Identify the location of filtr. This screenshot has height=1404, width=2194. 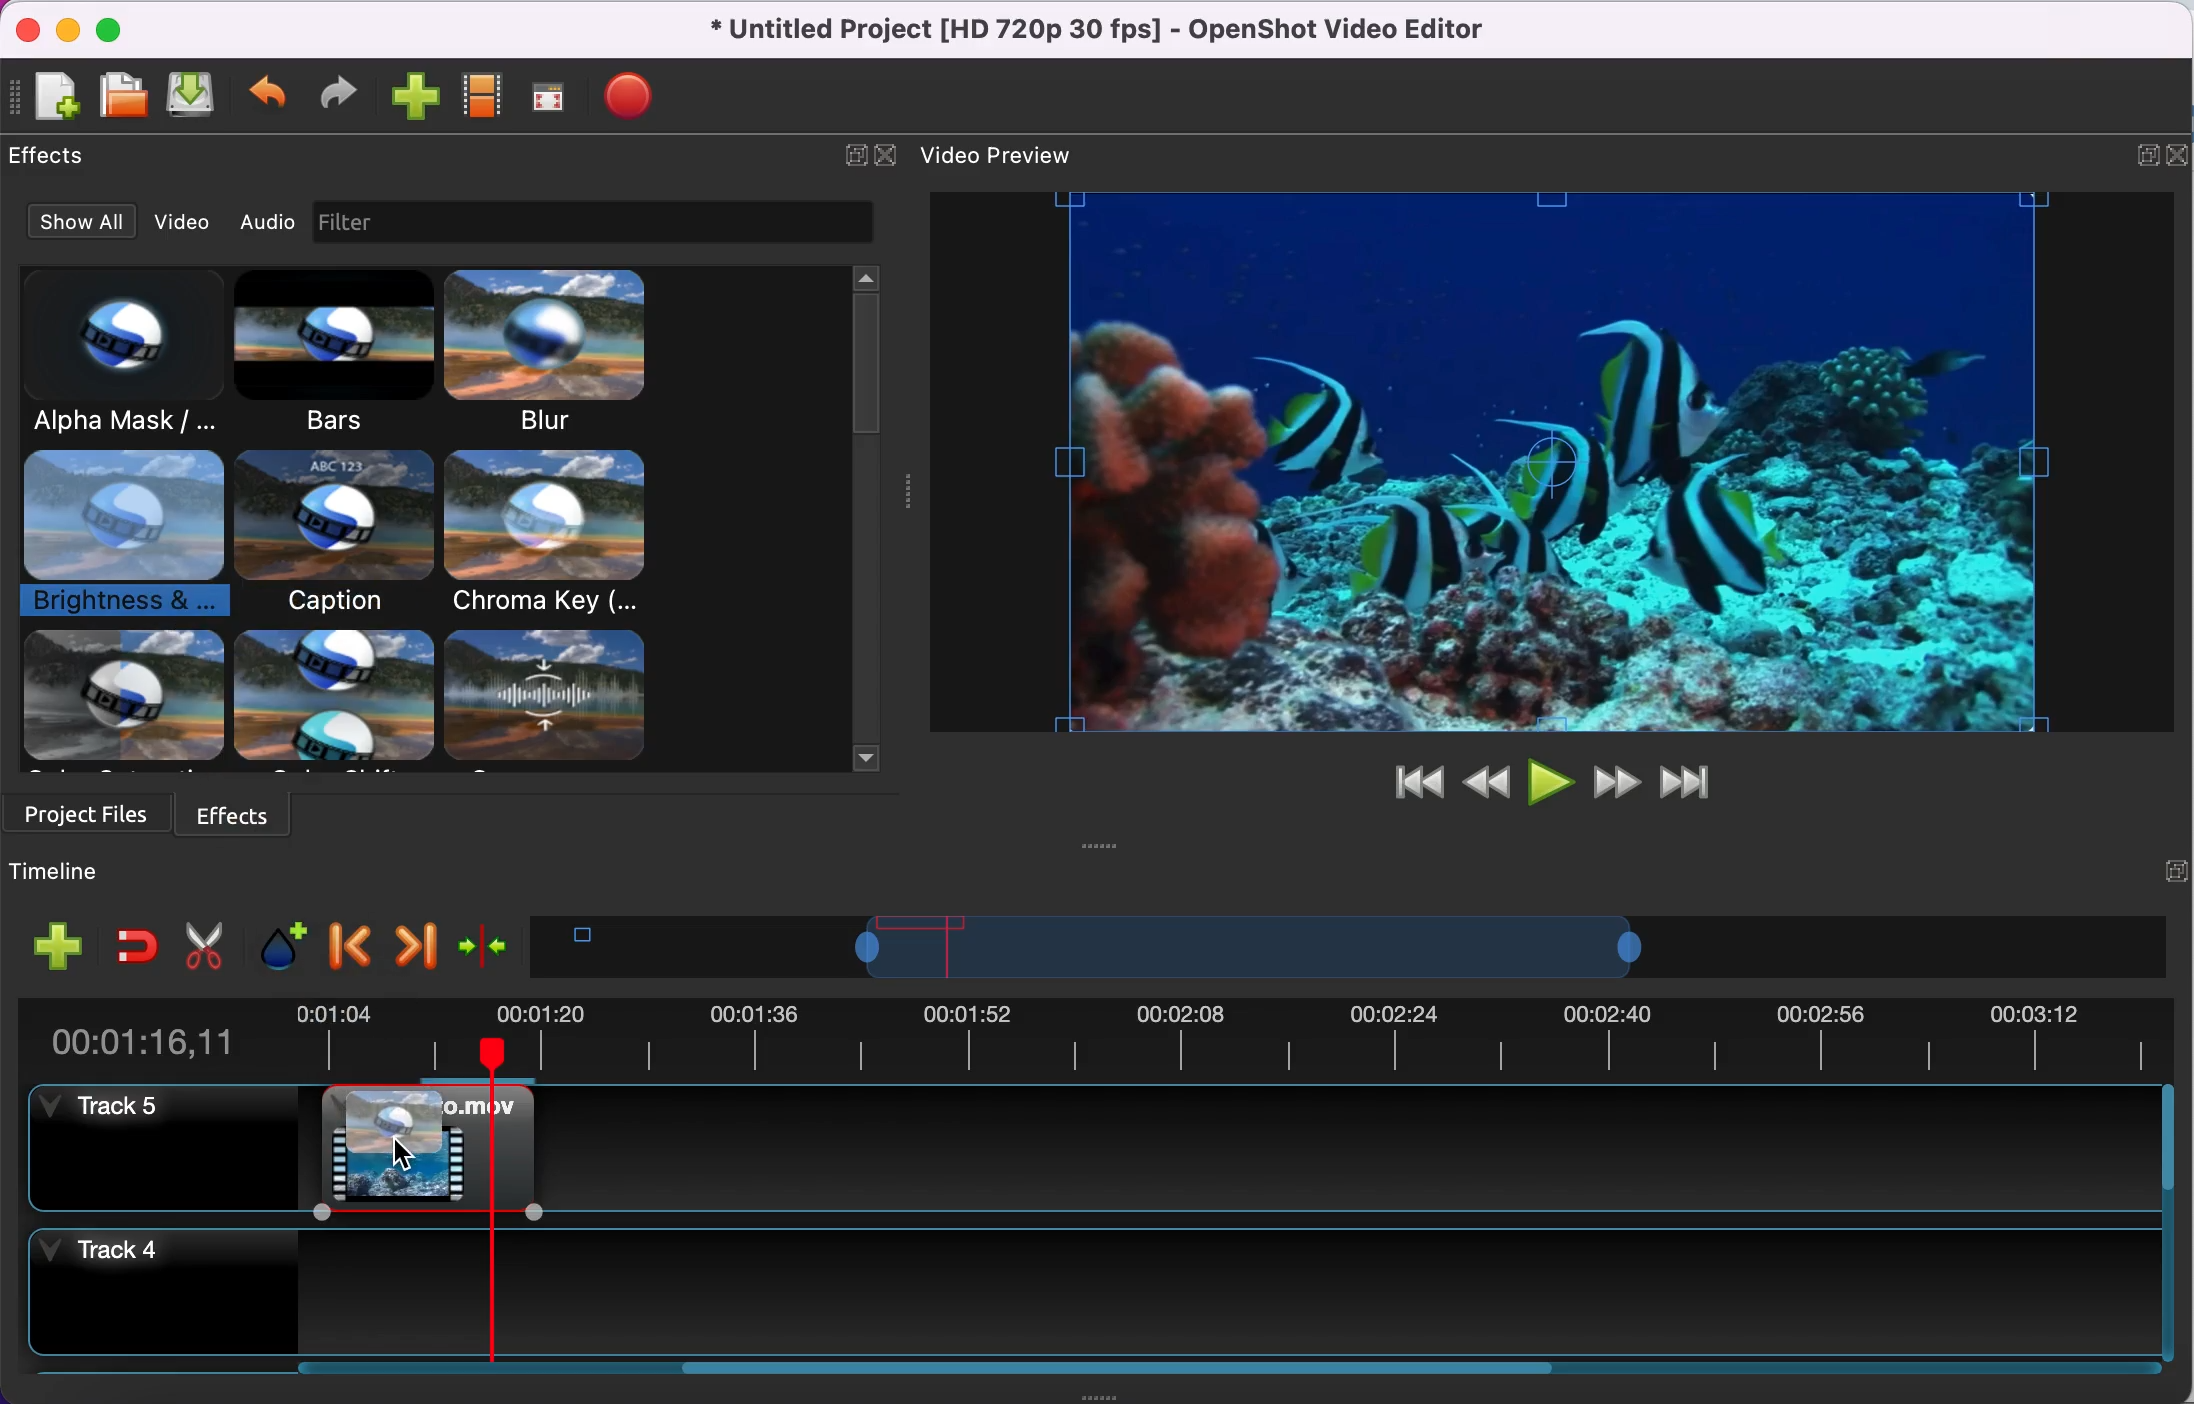
(628, 223).